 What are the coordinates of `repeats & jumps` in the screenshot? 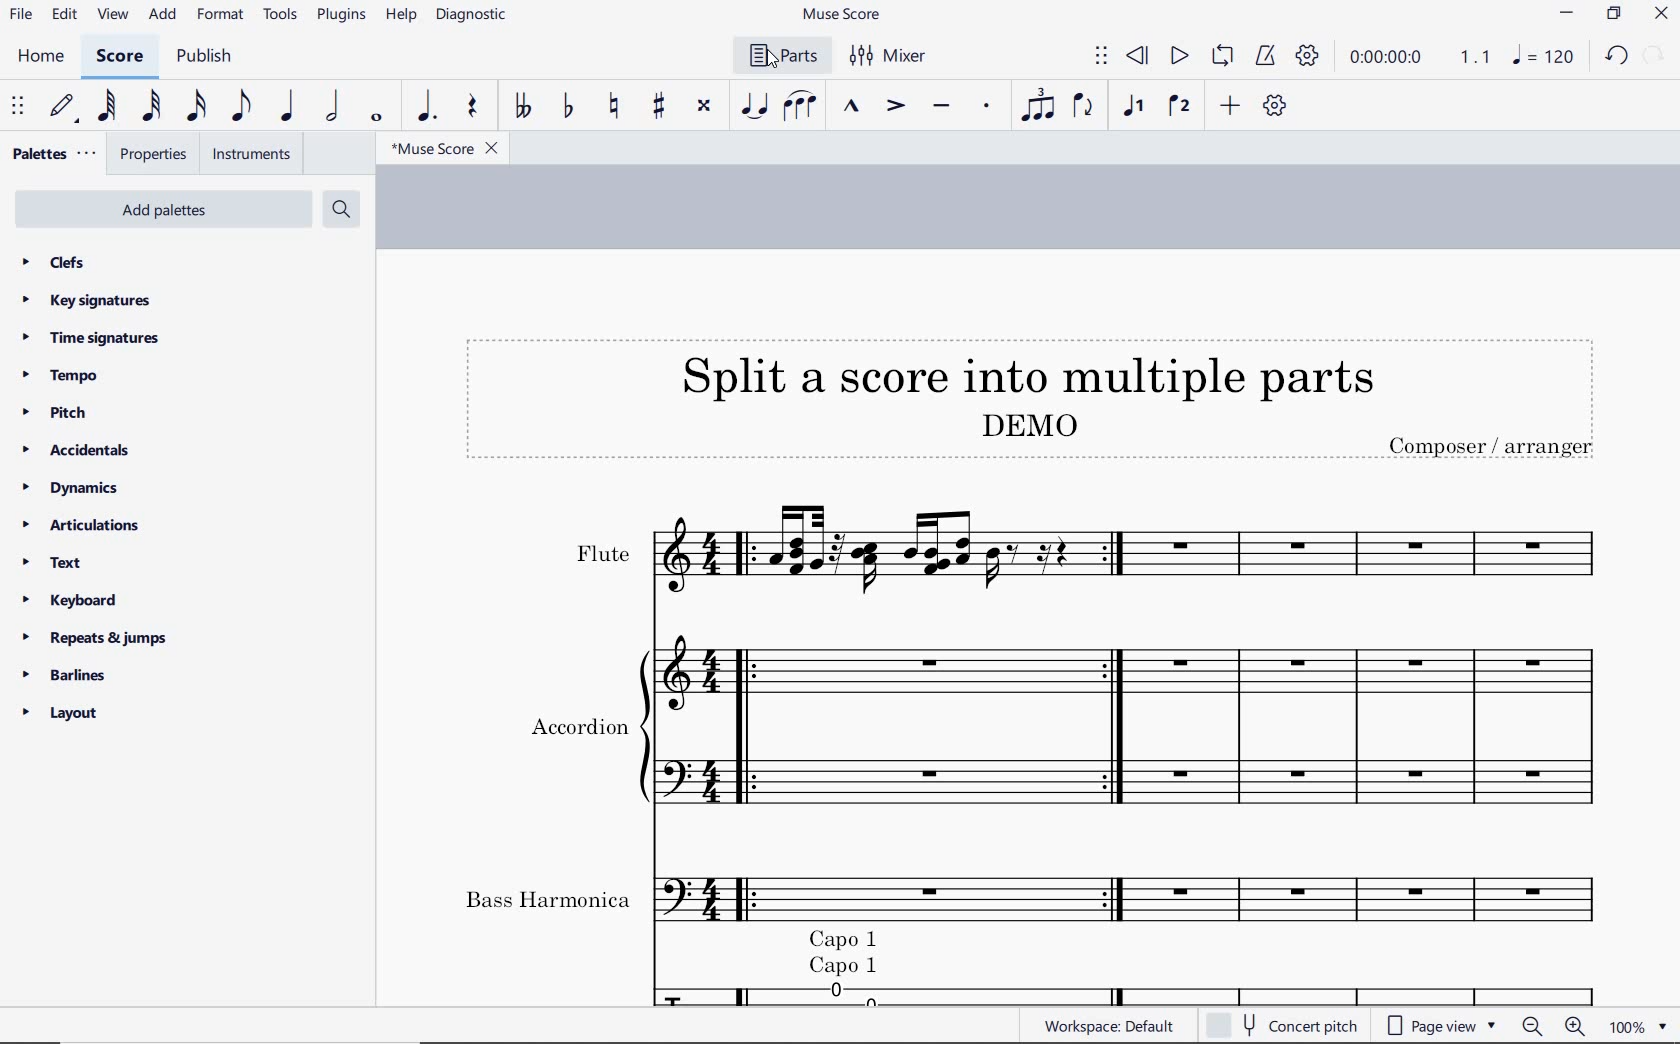 It's located at (99, 639).